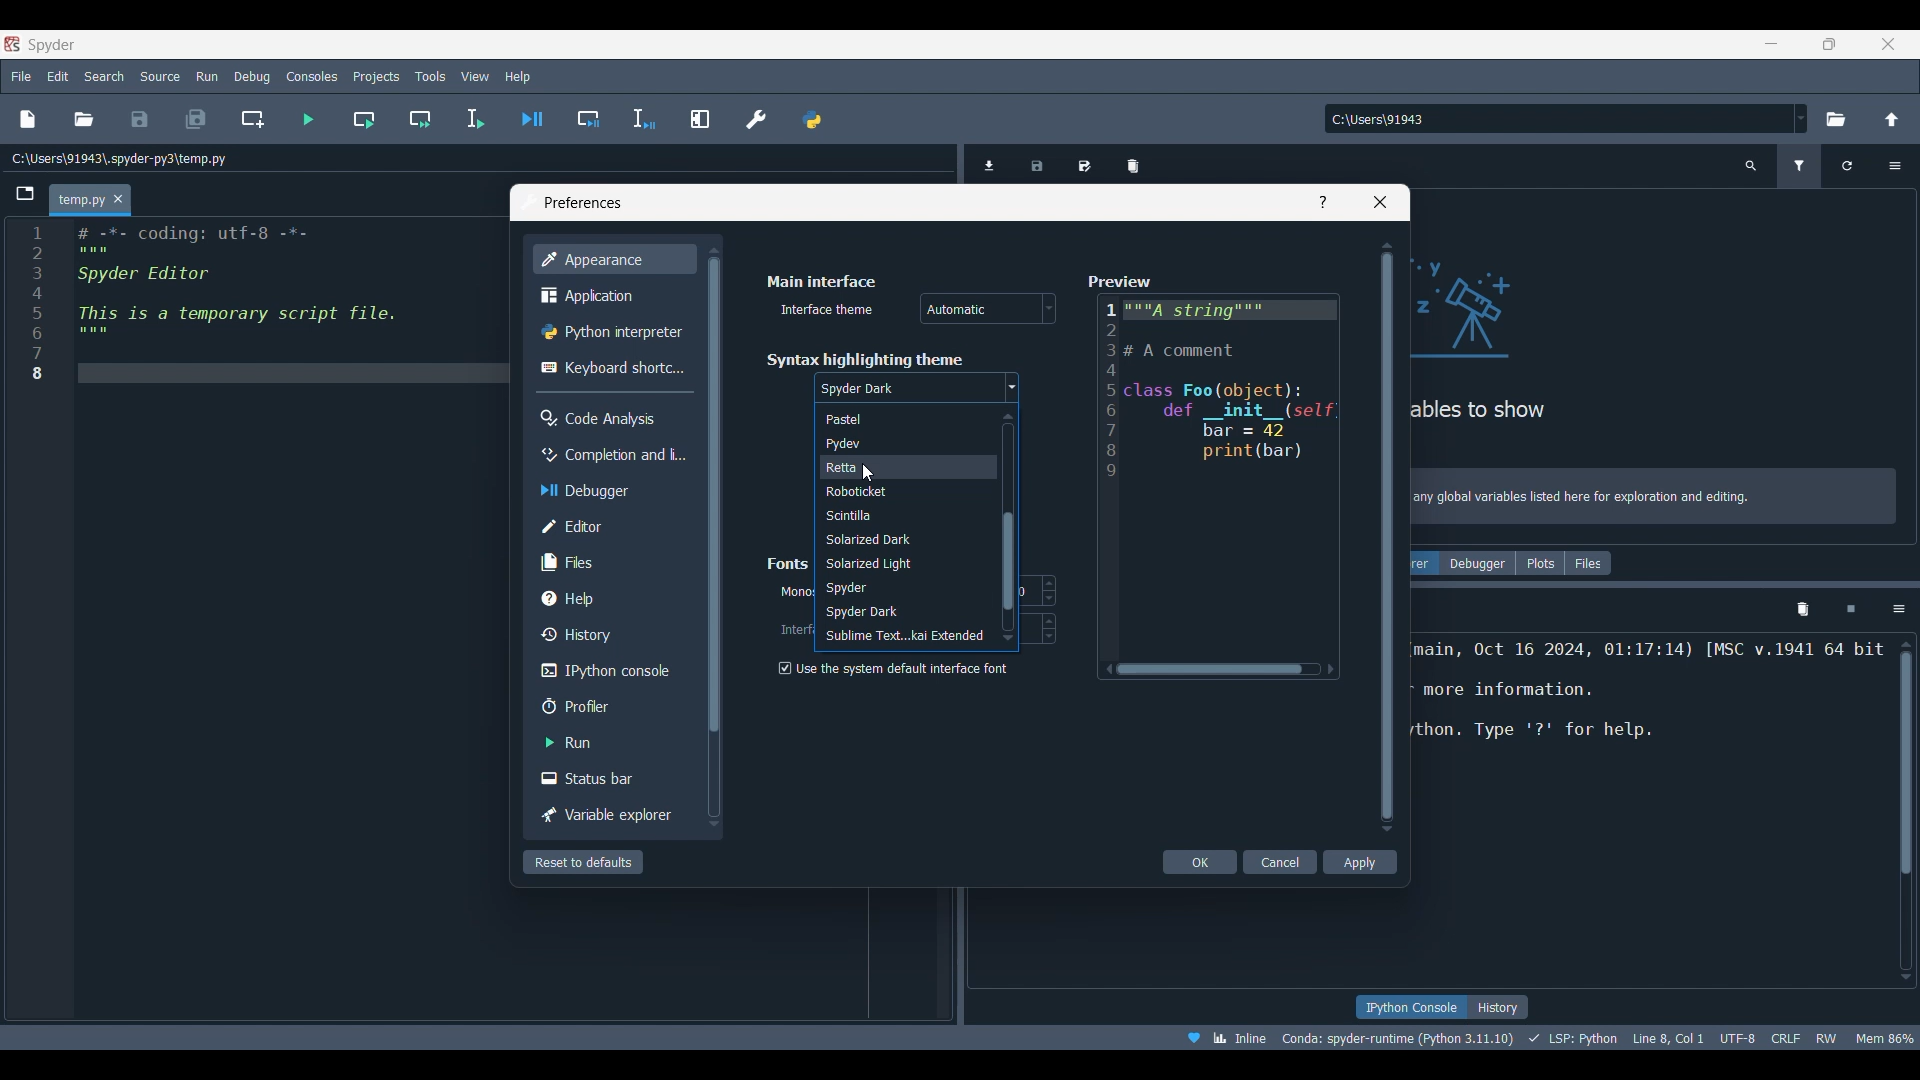 The height and width of the screenshot is (1080, 1920). What do you see at coordinates (892, 668) in the screenshot?
I see `Toggle for system default interface font` at bounding box center [892, 668].